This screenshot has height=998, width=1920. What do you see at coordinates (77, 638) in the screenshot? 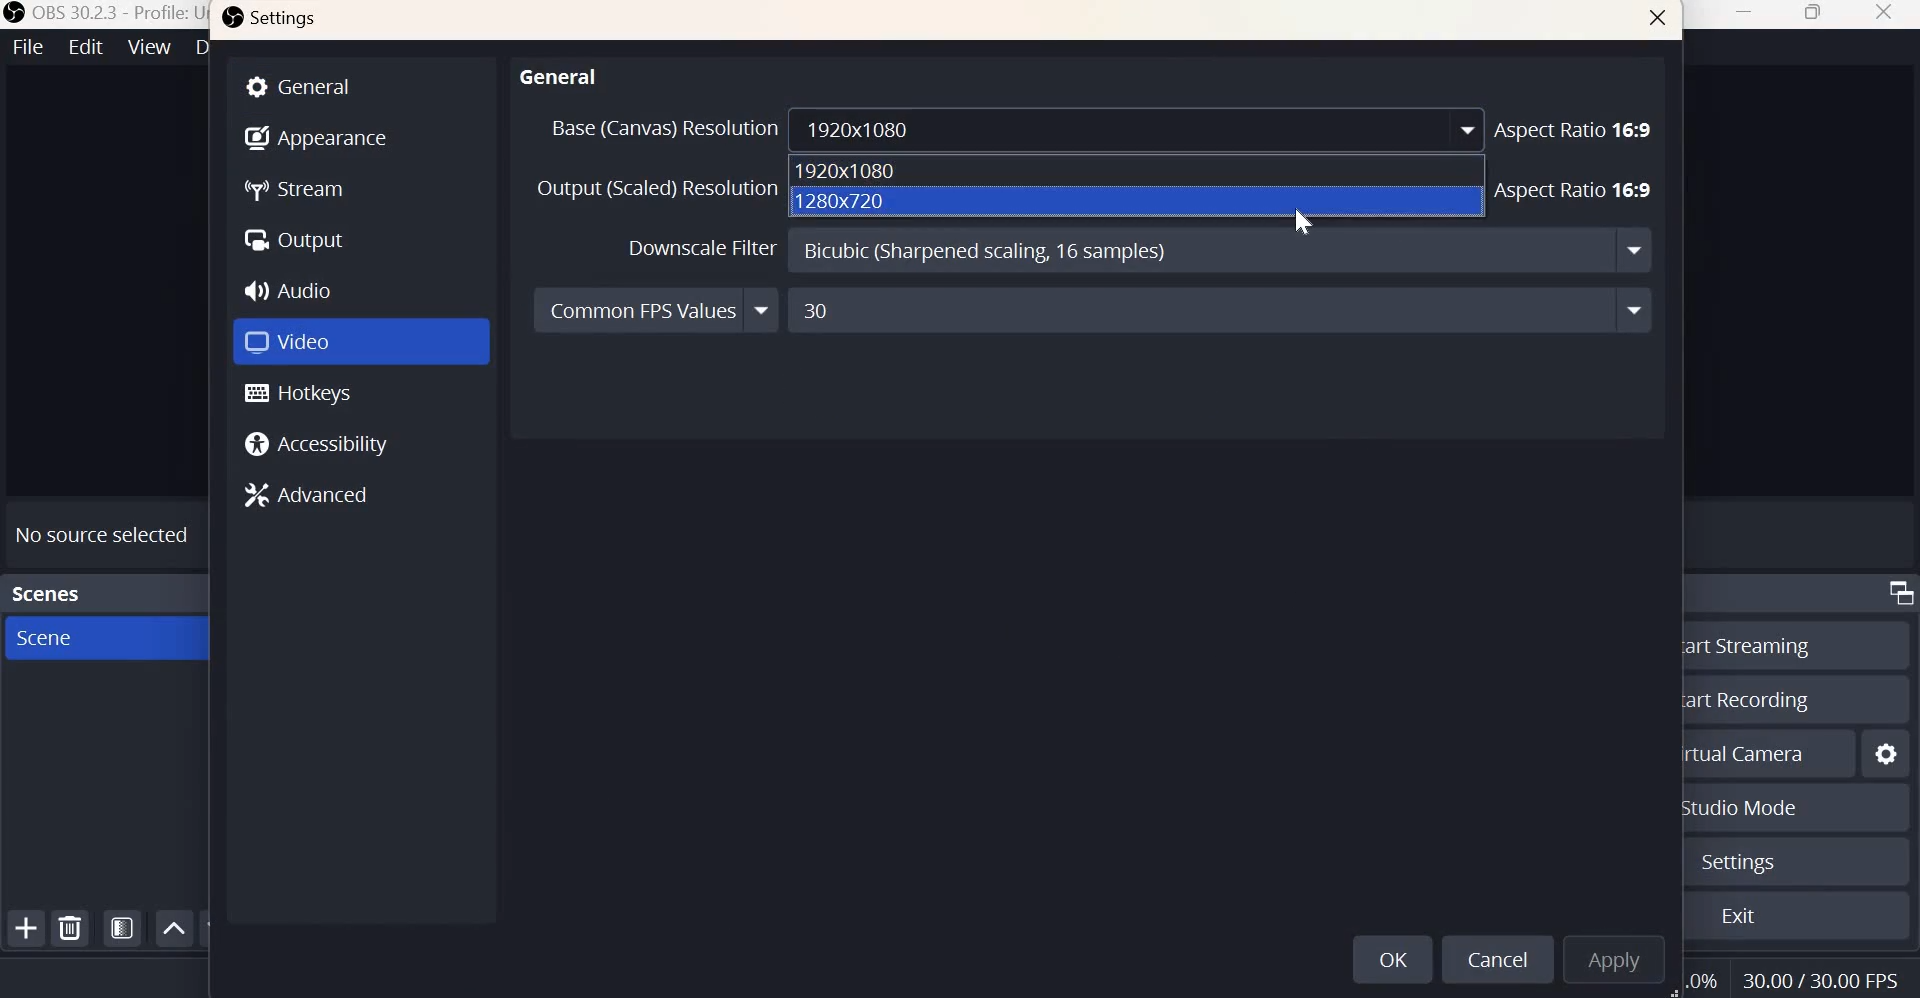
I see `Scene` at bounding box center [77, 638].